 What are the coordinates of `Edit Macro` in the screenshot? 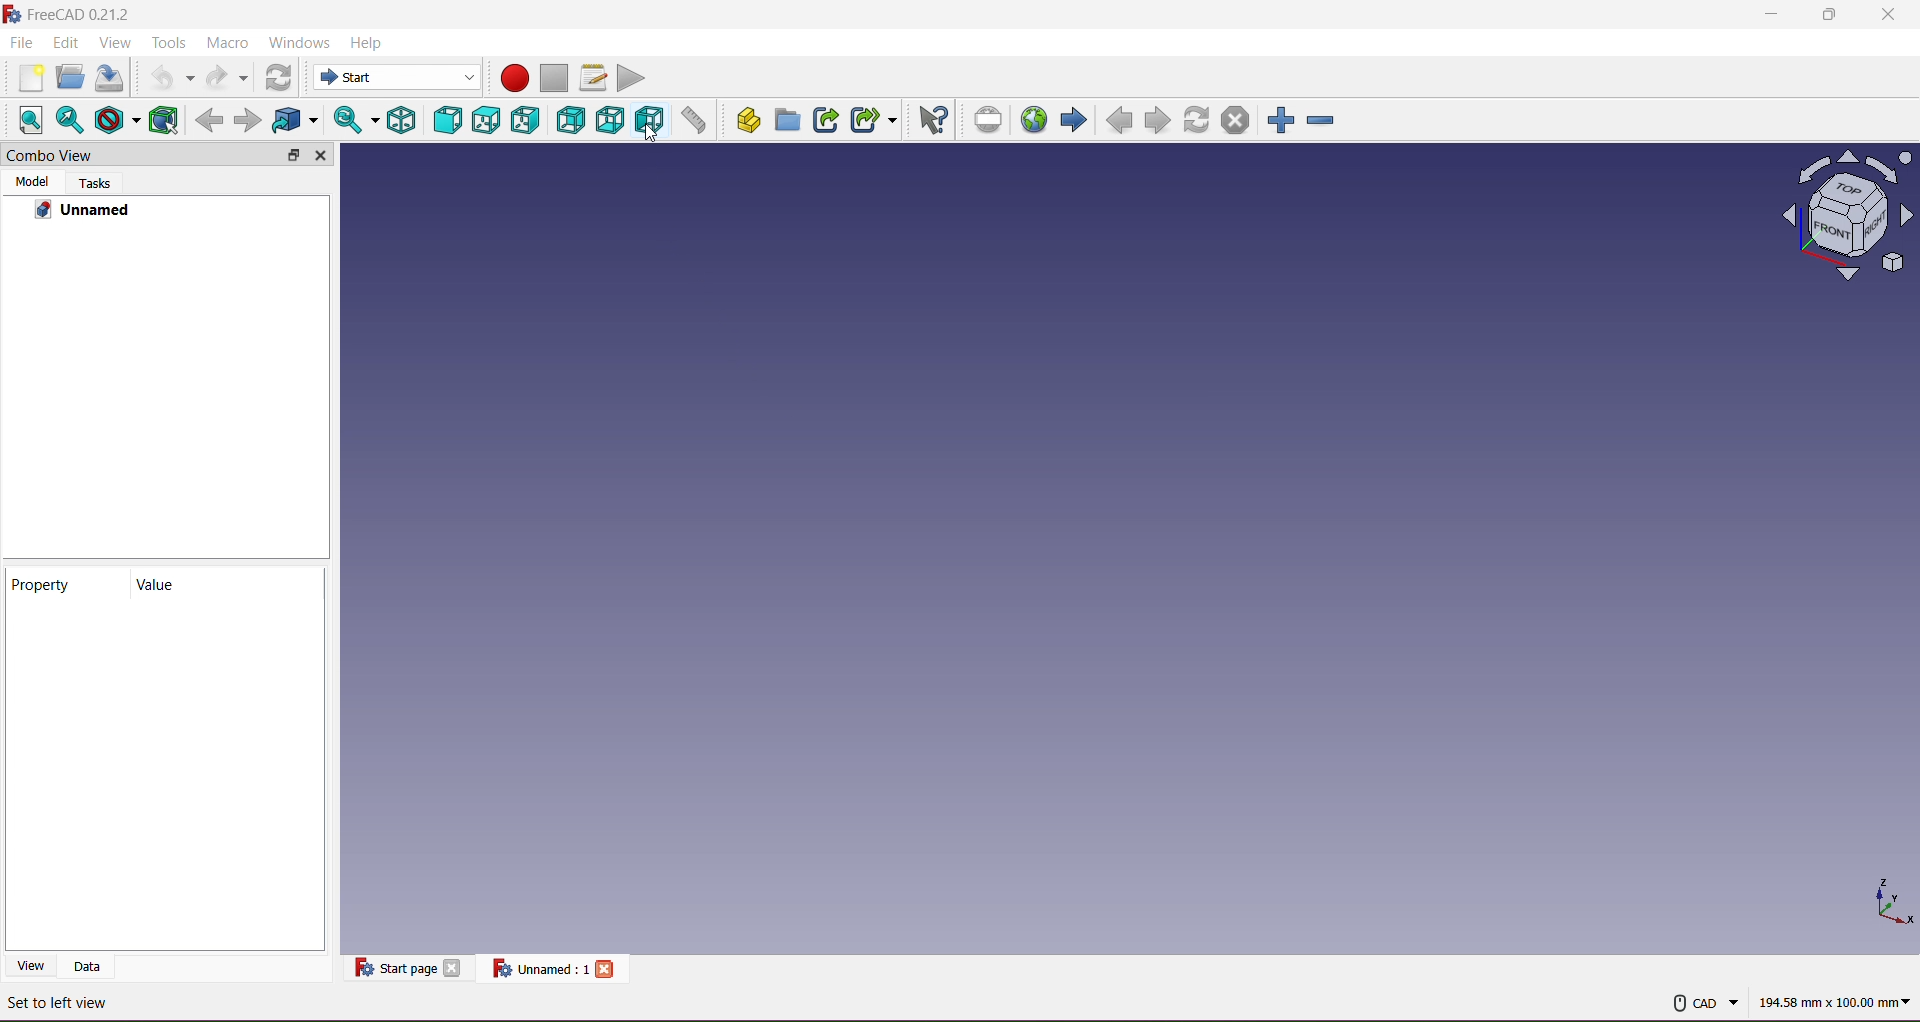 It's located at (592, 78).